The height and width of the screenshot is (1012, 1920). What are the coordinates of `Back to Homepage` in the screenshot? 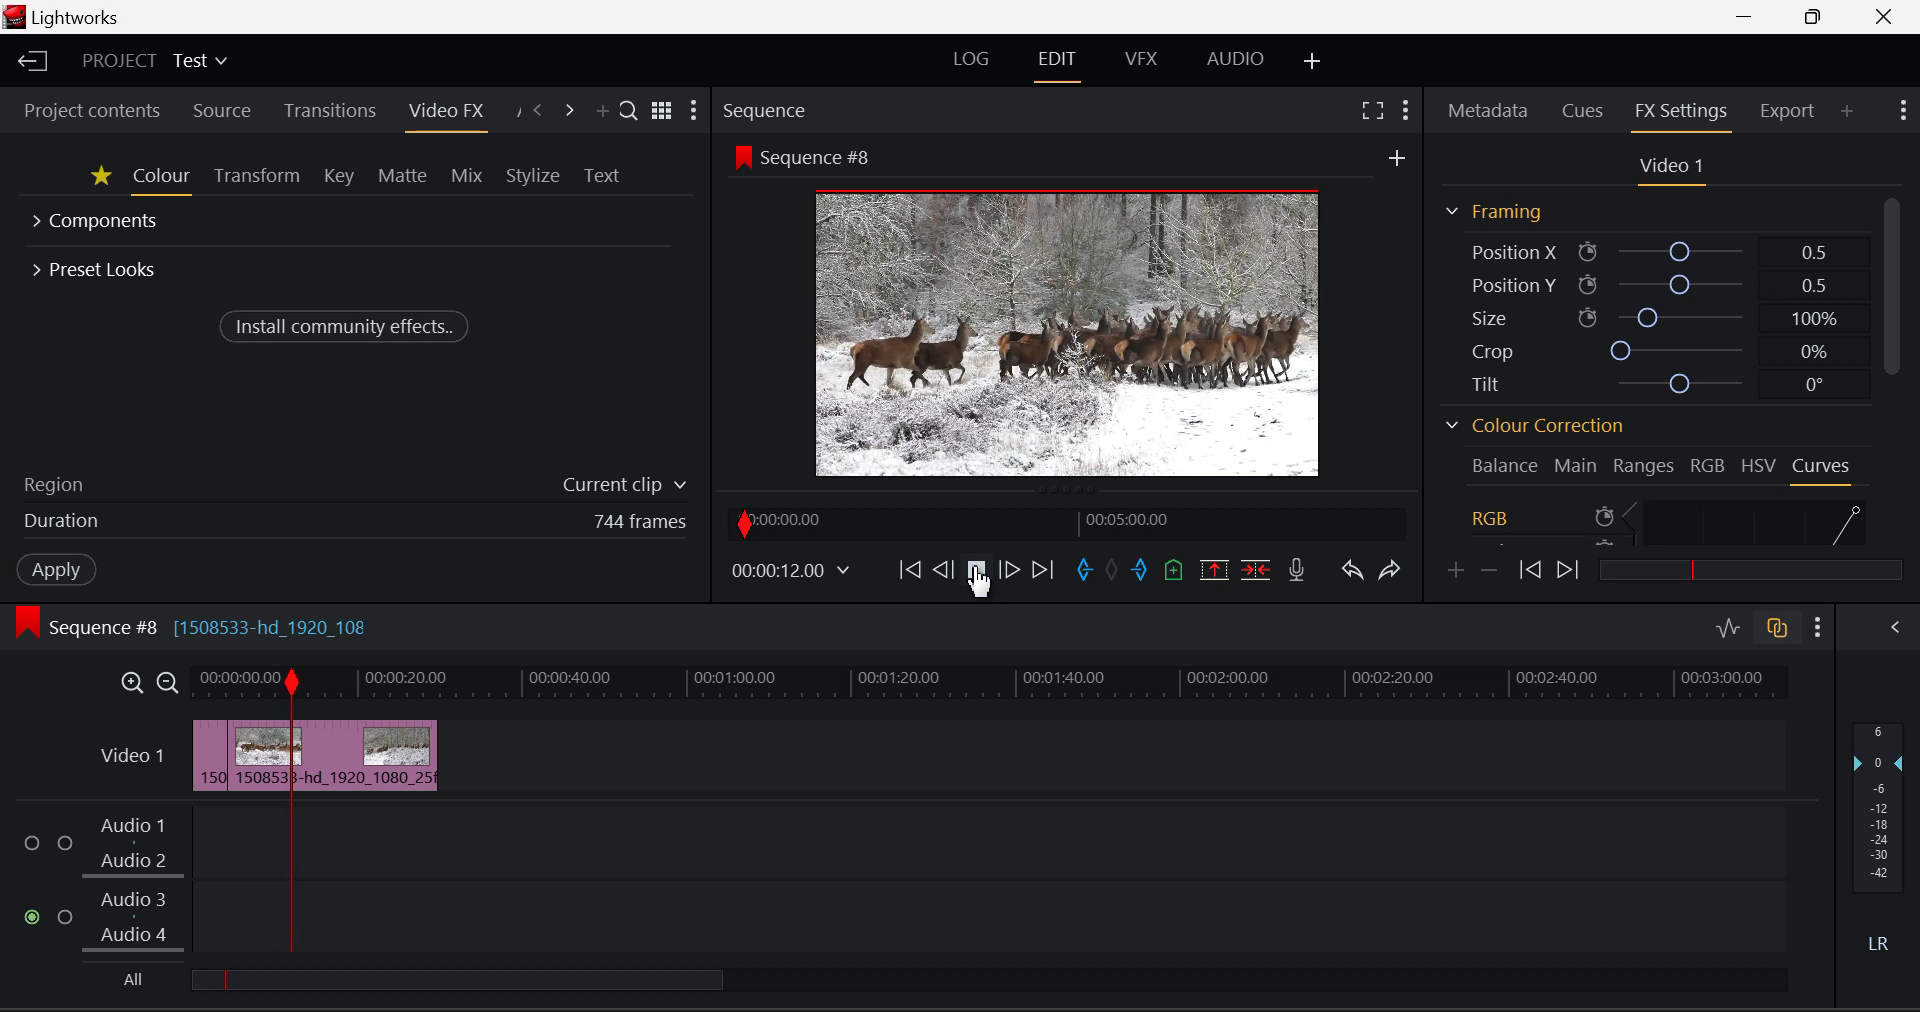 It's located at (29, 61).